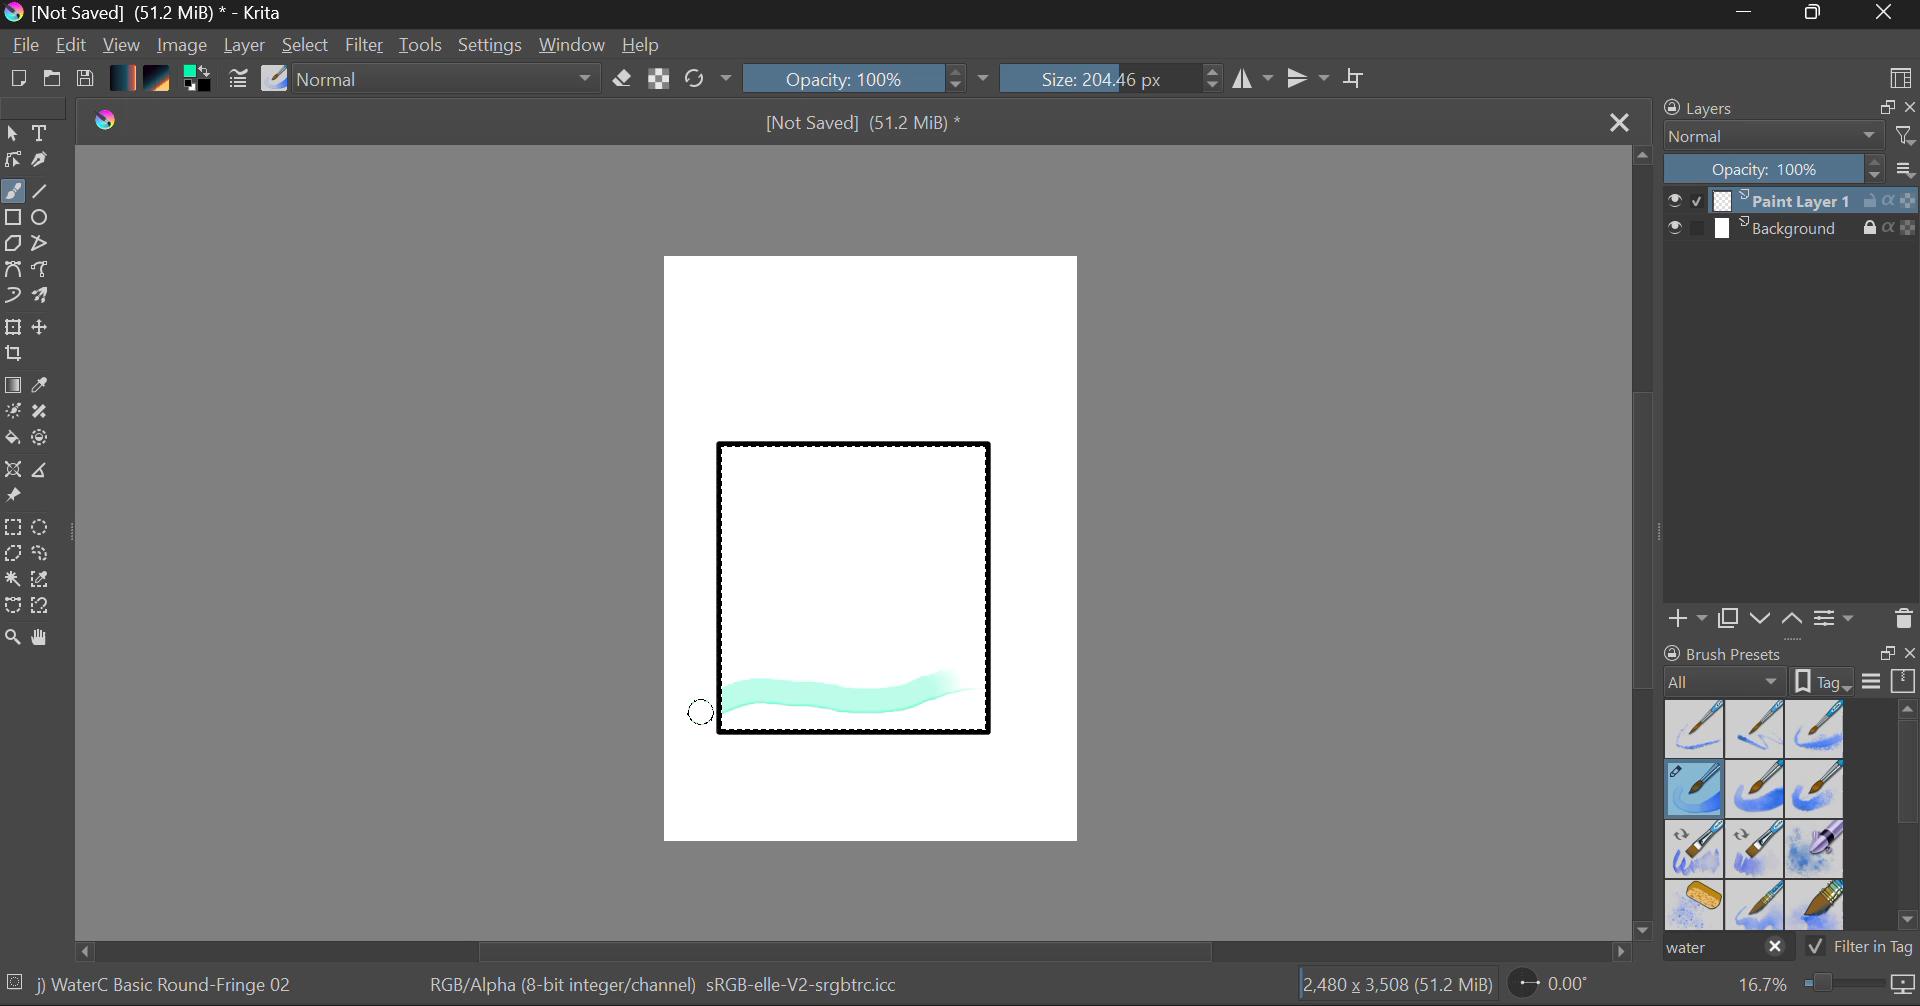 Image resolution: width=1920 pixels, height=1006 pixels. Describe the element at coordinates (12, 325) in the screenshot. I see `Transform Layer` at that location.